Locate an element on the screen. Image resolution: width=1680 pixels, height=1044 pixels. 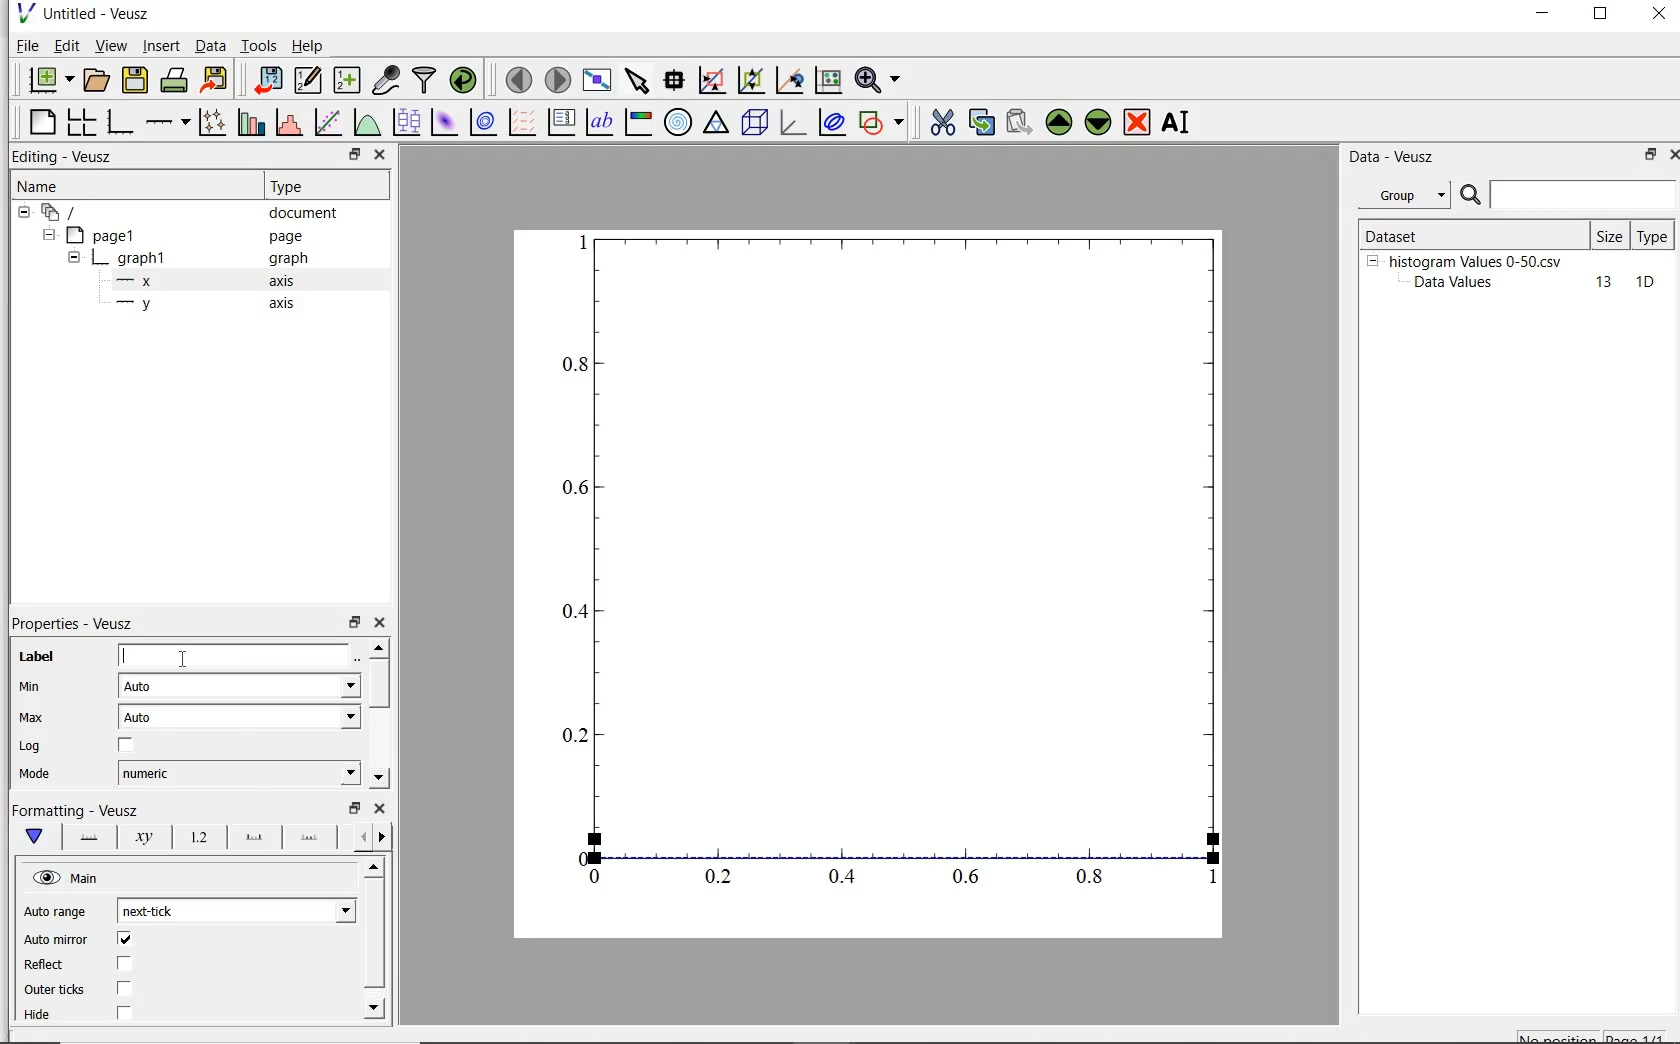
polar graph is located at coordinates (678, 122).